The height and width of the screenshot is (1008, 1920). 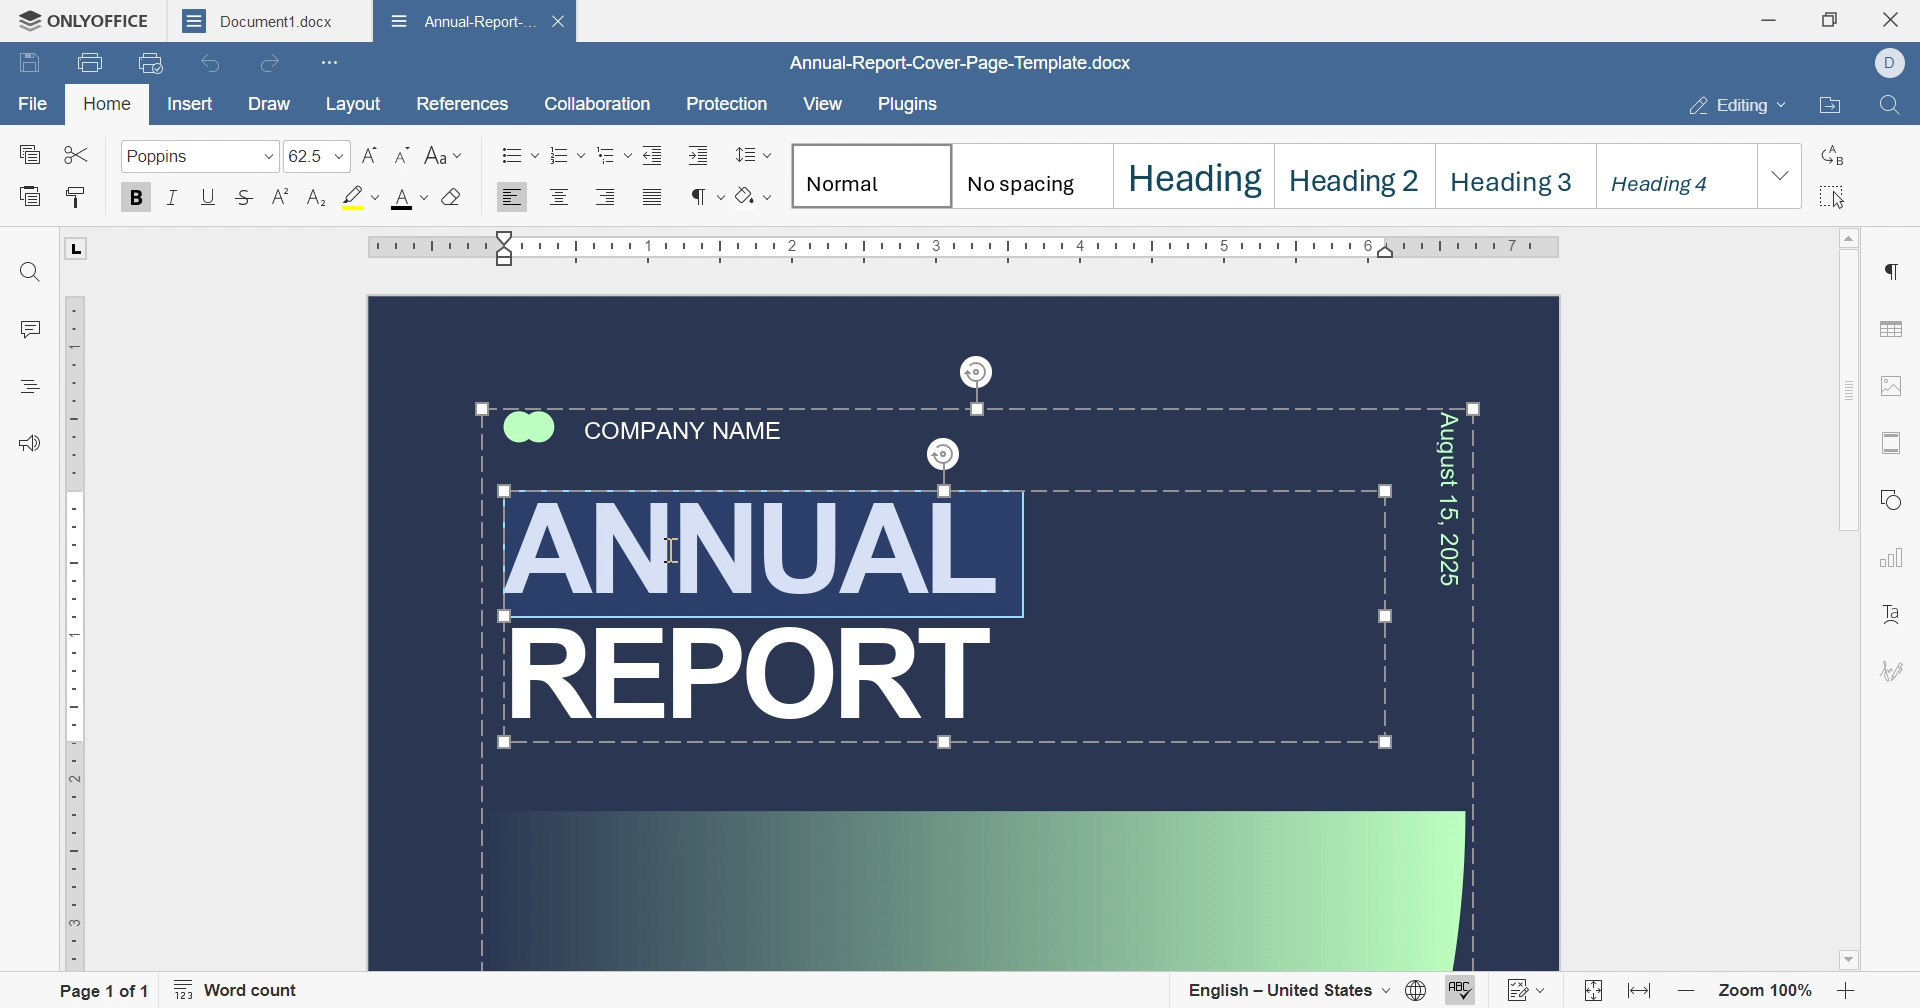 What do you see at coordinates (314, 199) in the screenshot?
I see `subscript` at bounding box center [314, 199].